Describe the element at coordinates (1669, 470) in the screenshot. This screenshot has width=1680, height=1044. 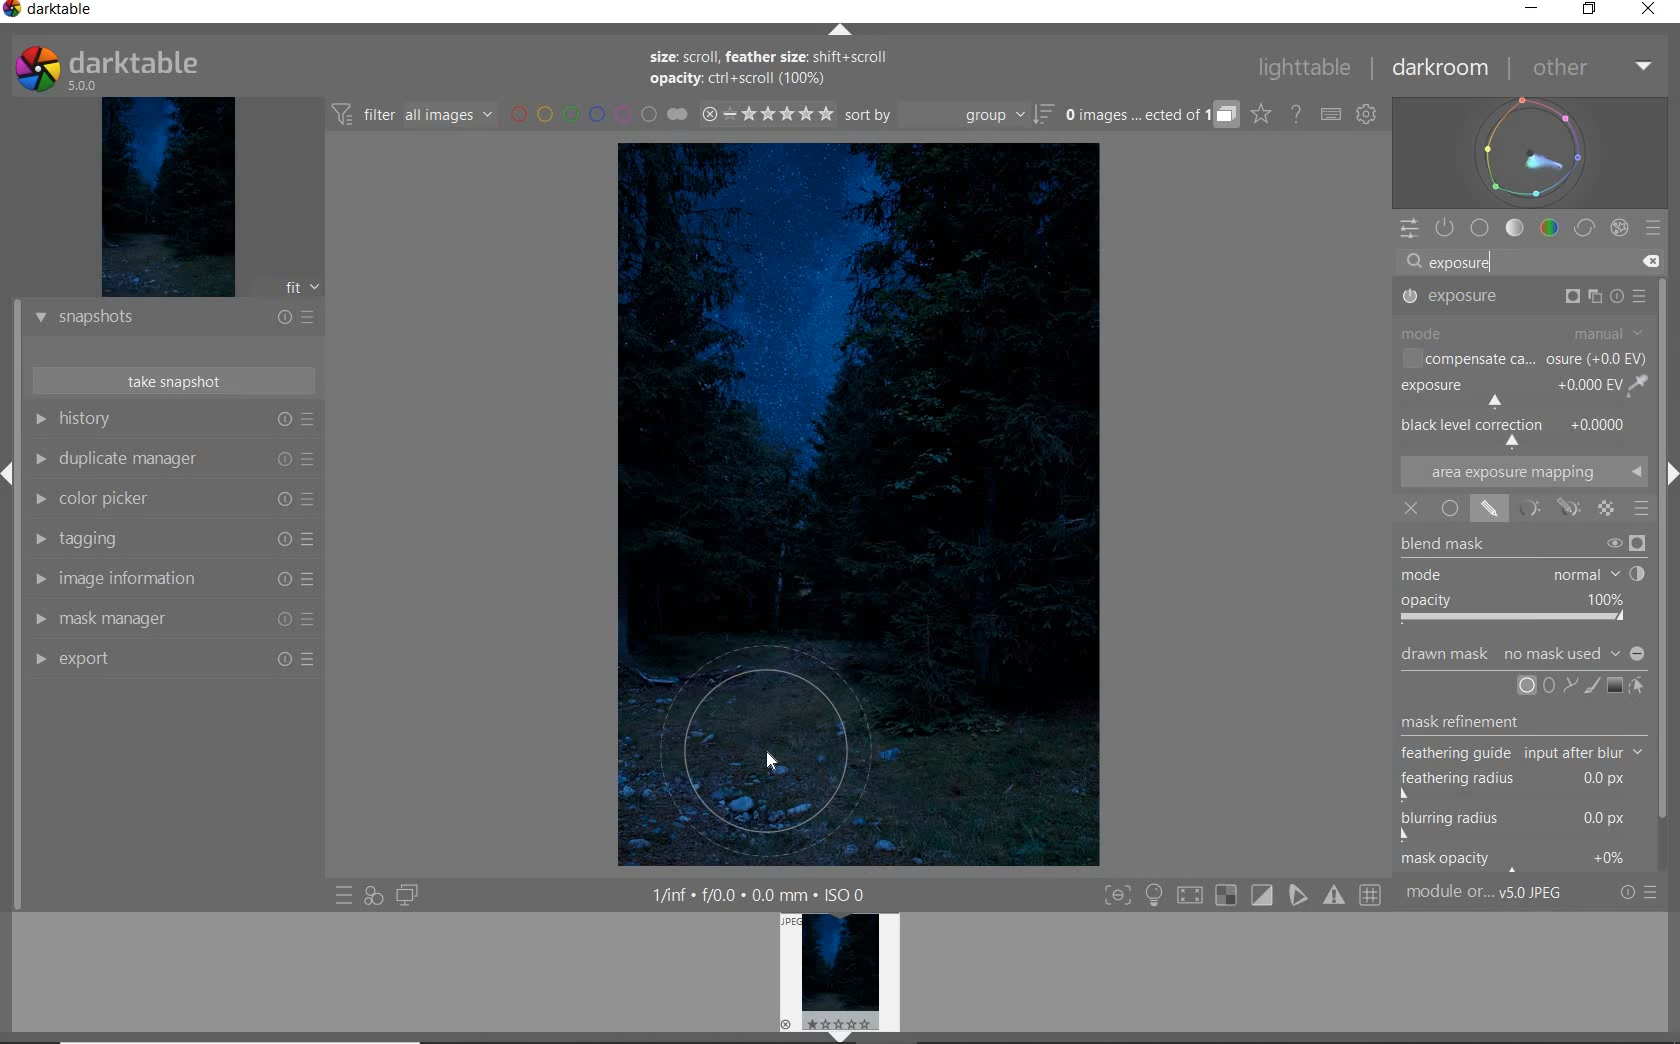
I see `Expand/Collapse` at that location.